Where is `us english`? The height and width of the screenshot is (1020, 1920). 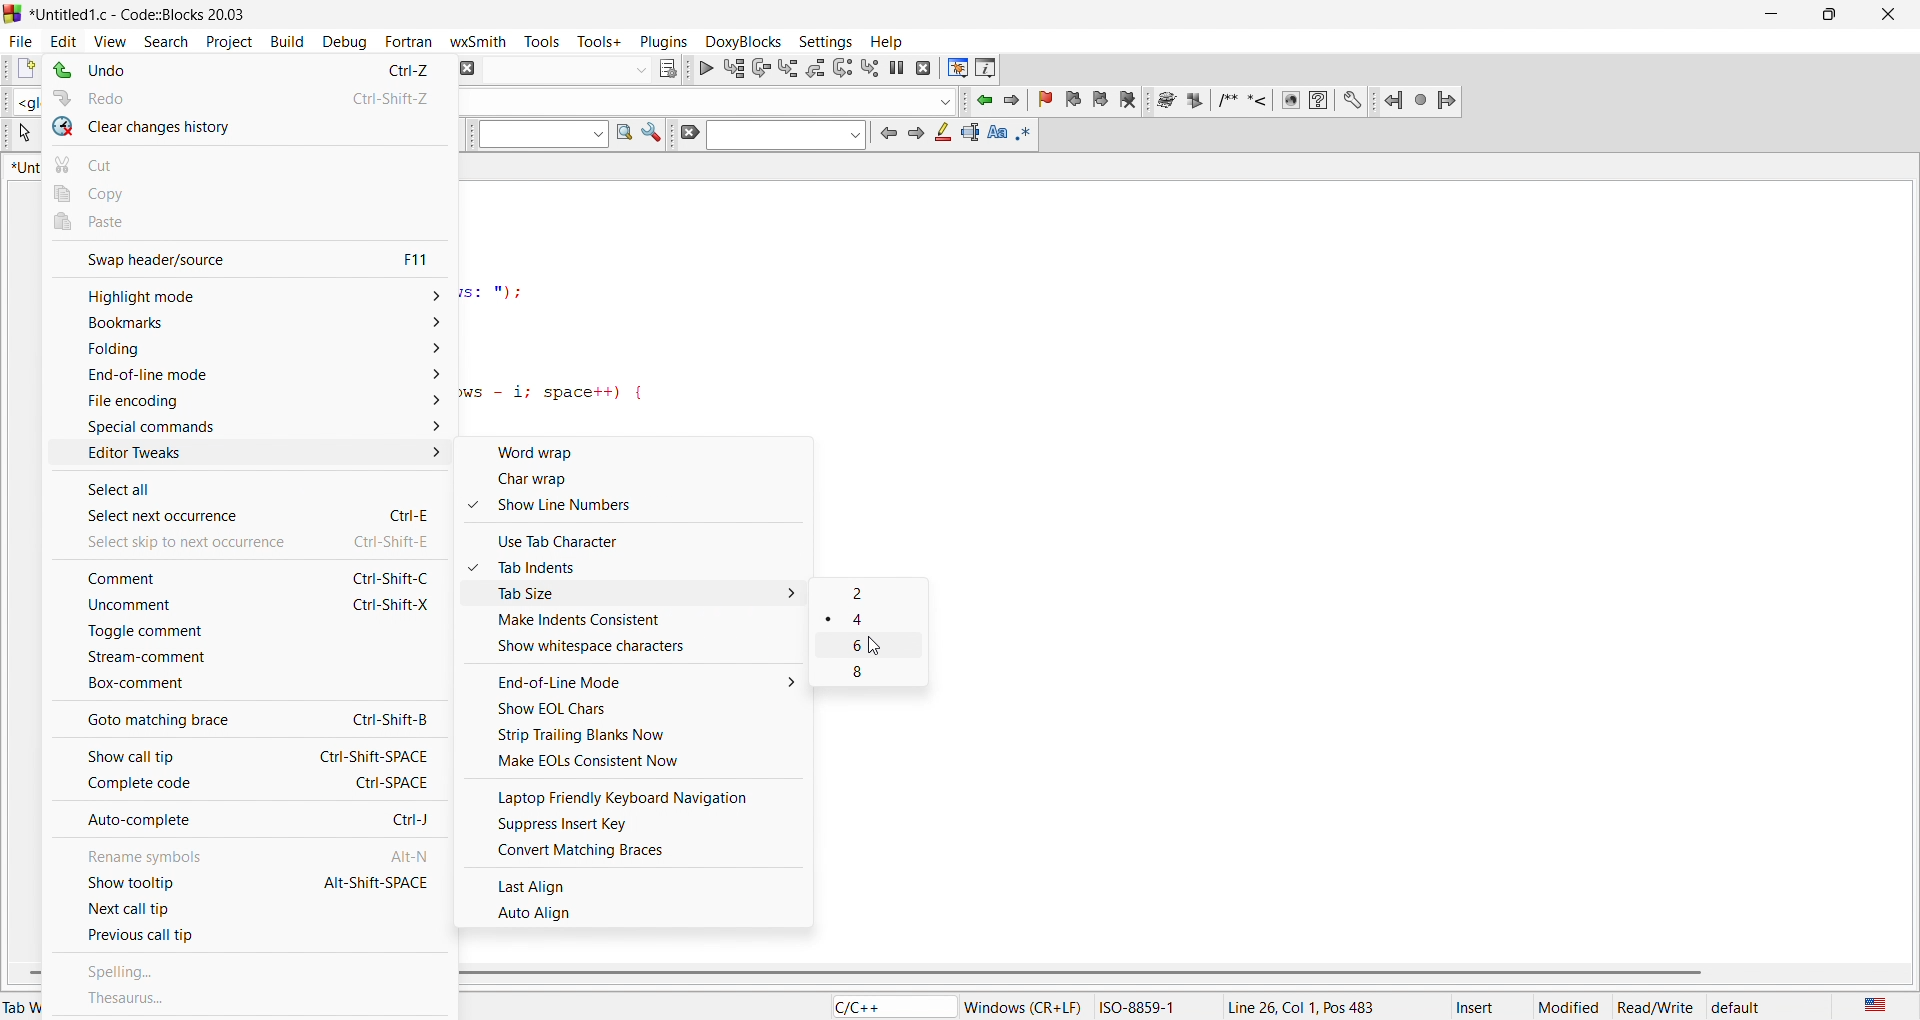 us english is located at coordinates (1874, 1005).